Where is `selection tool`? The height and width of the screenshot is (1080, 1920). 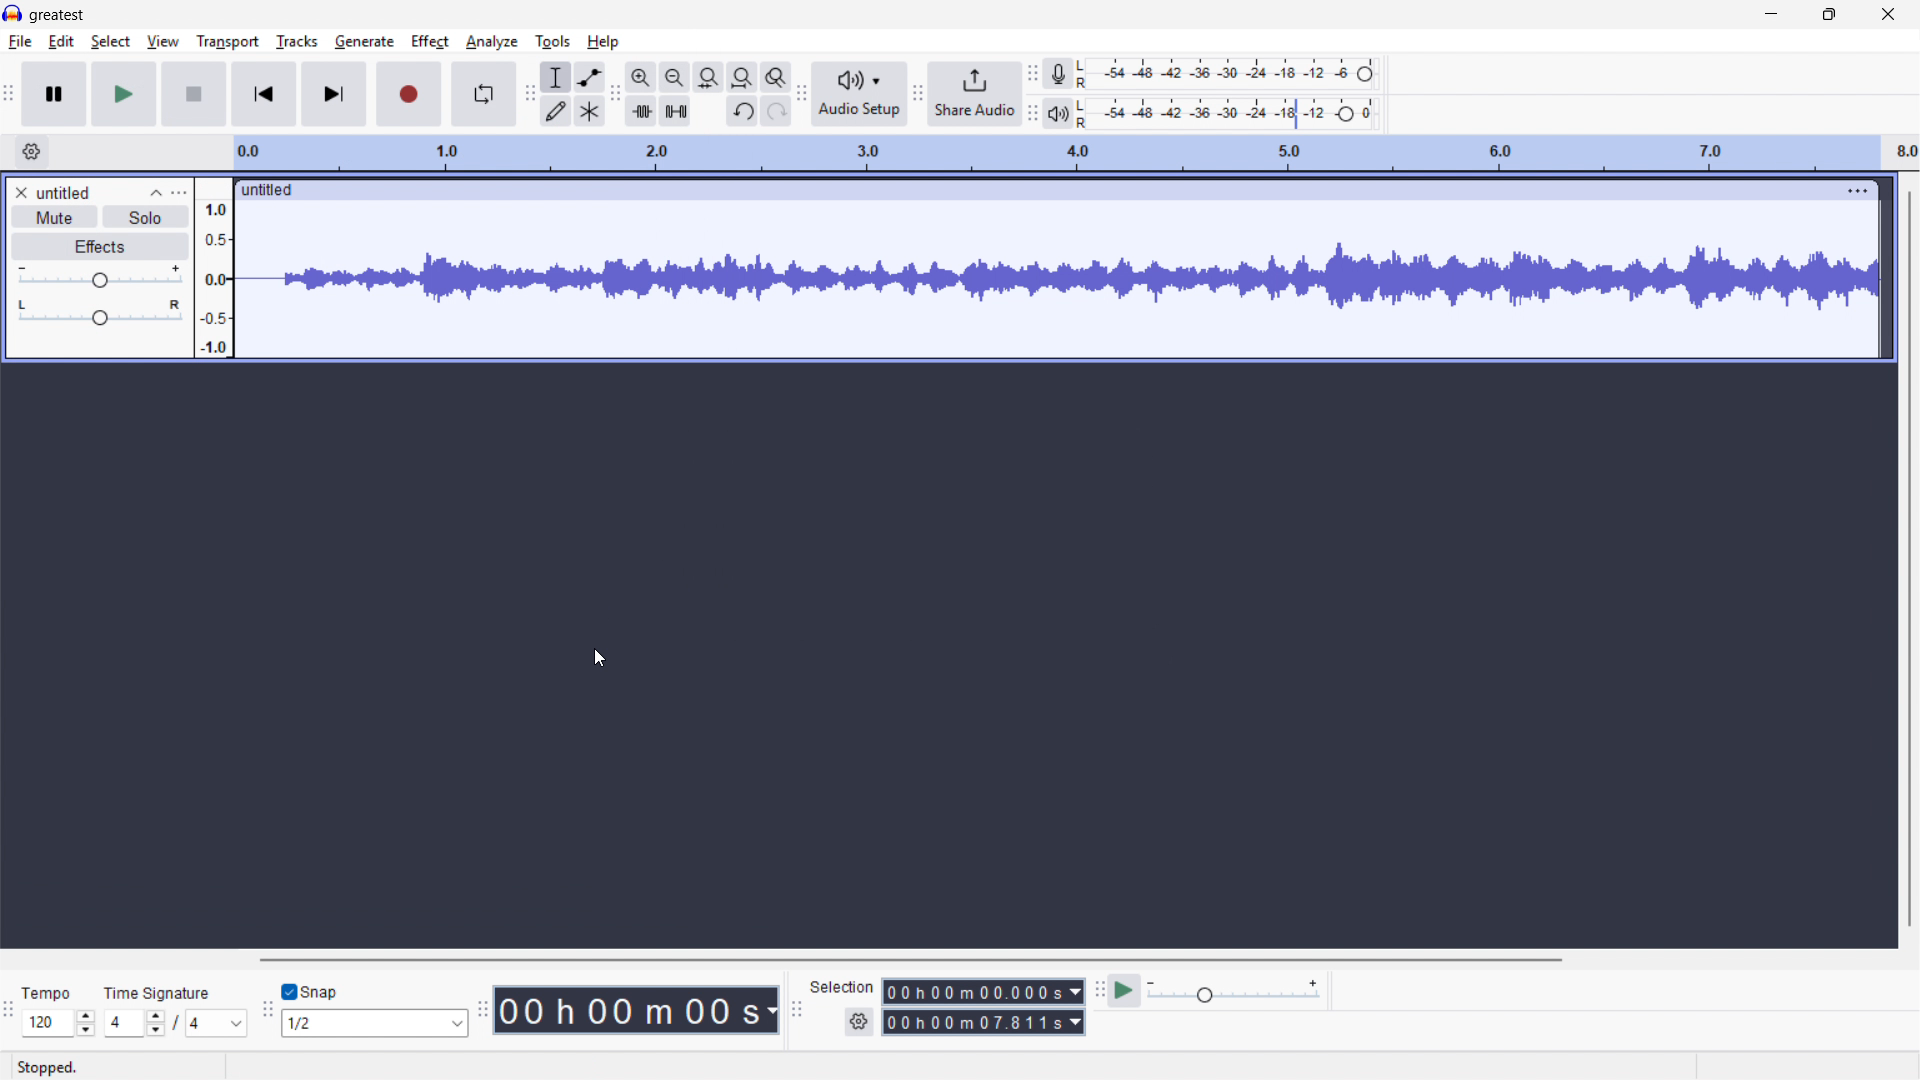 selection tool is located at coordinates (555, 76).